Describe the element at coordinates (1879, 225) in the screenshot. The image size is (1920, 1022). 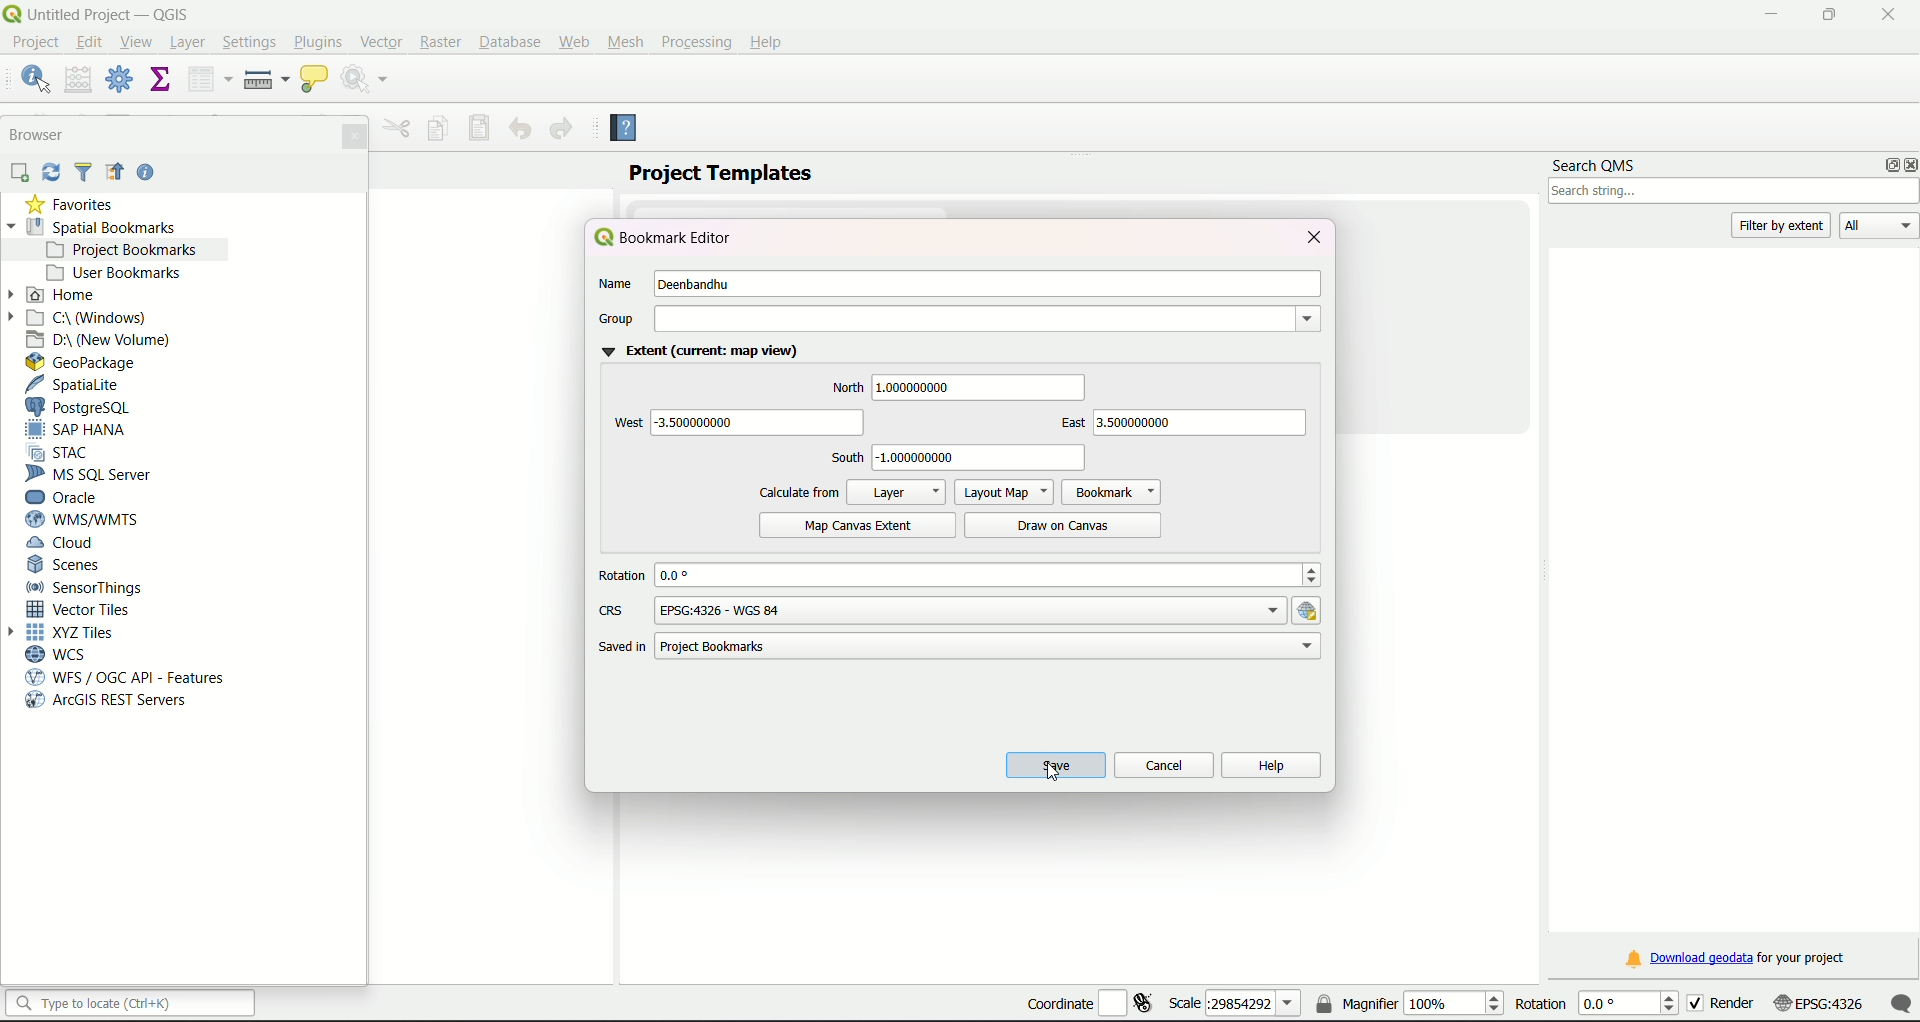
I see `All` at that location.